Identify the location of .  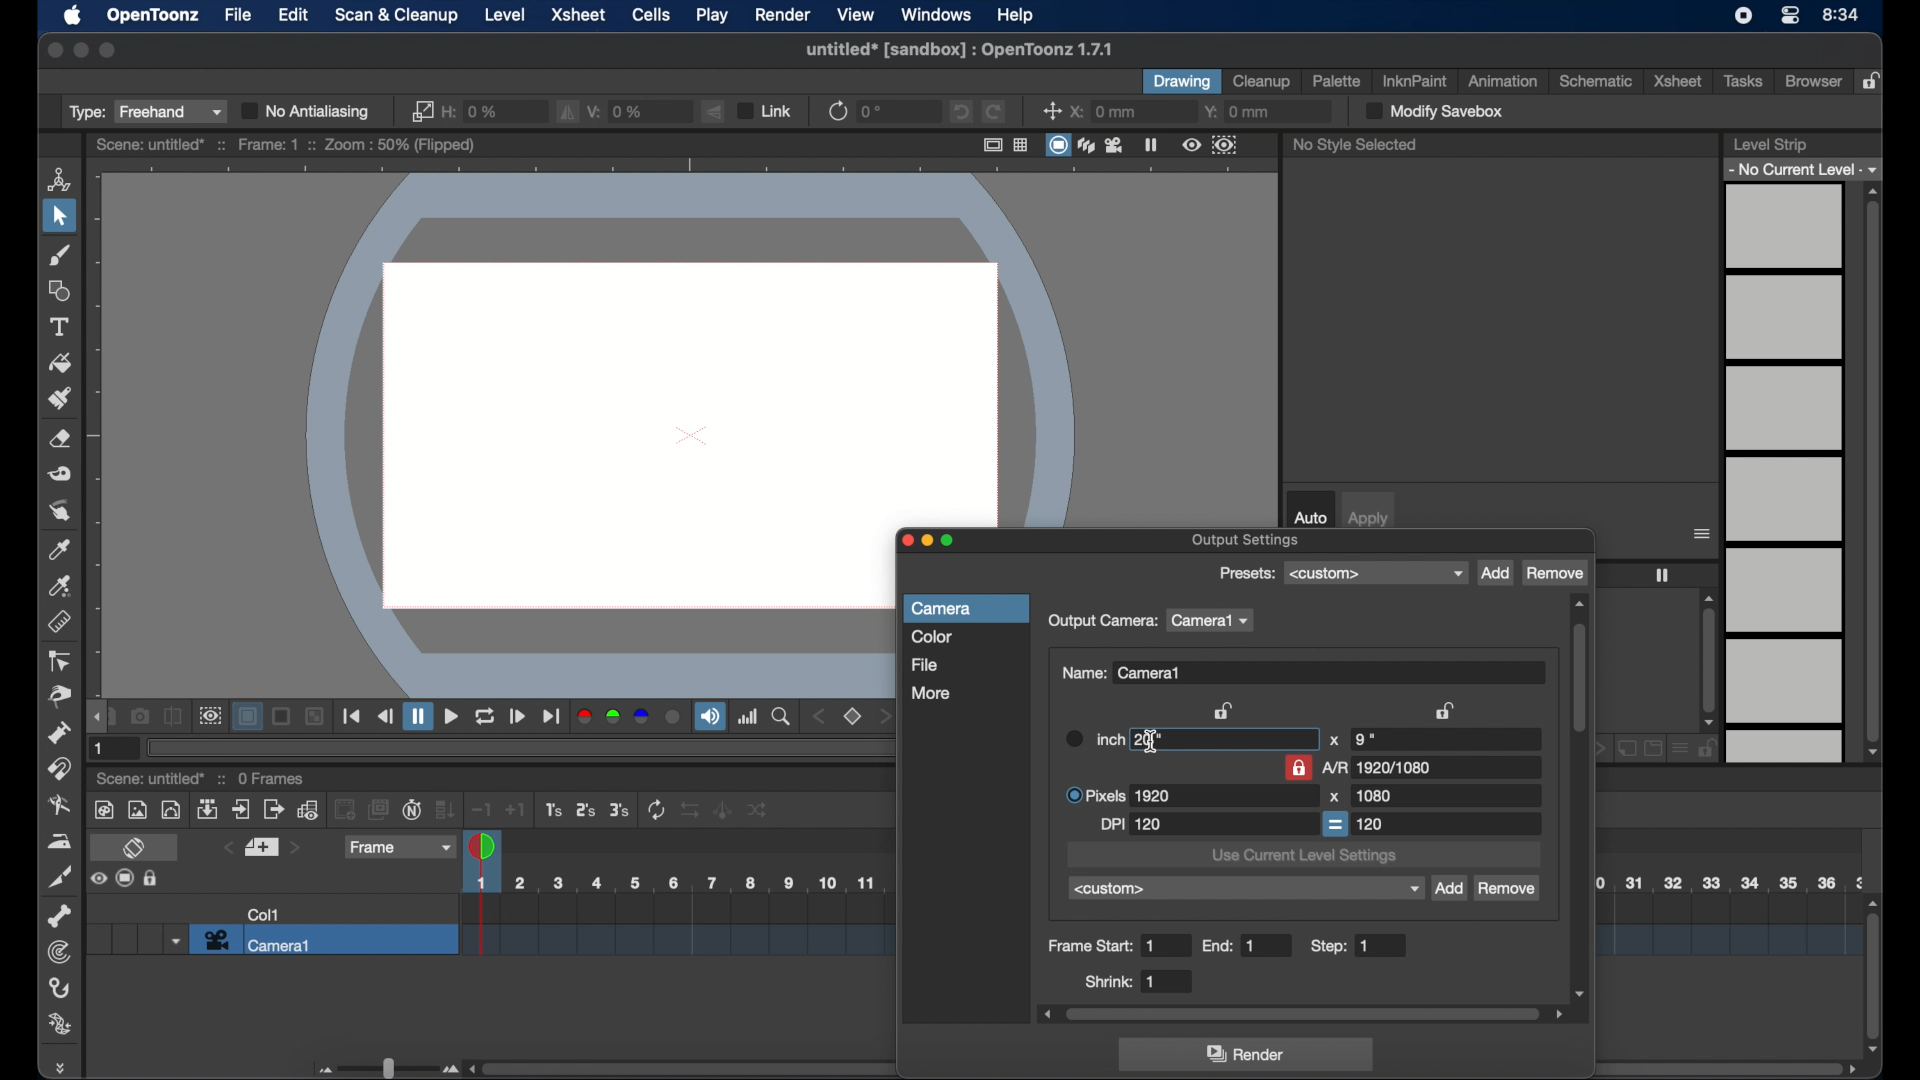
(104, 809).